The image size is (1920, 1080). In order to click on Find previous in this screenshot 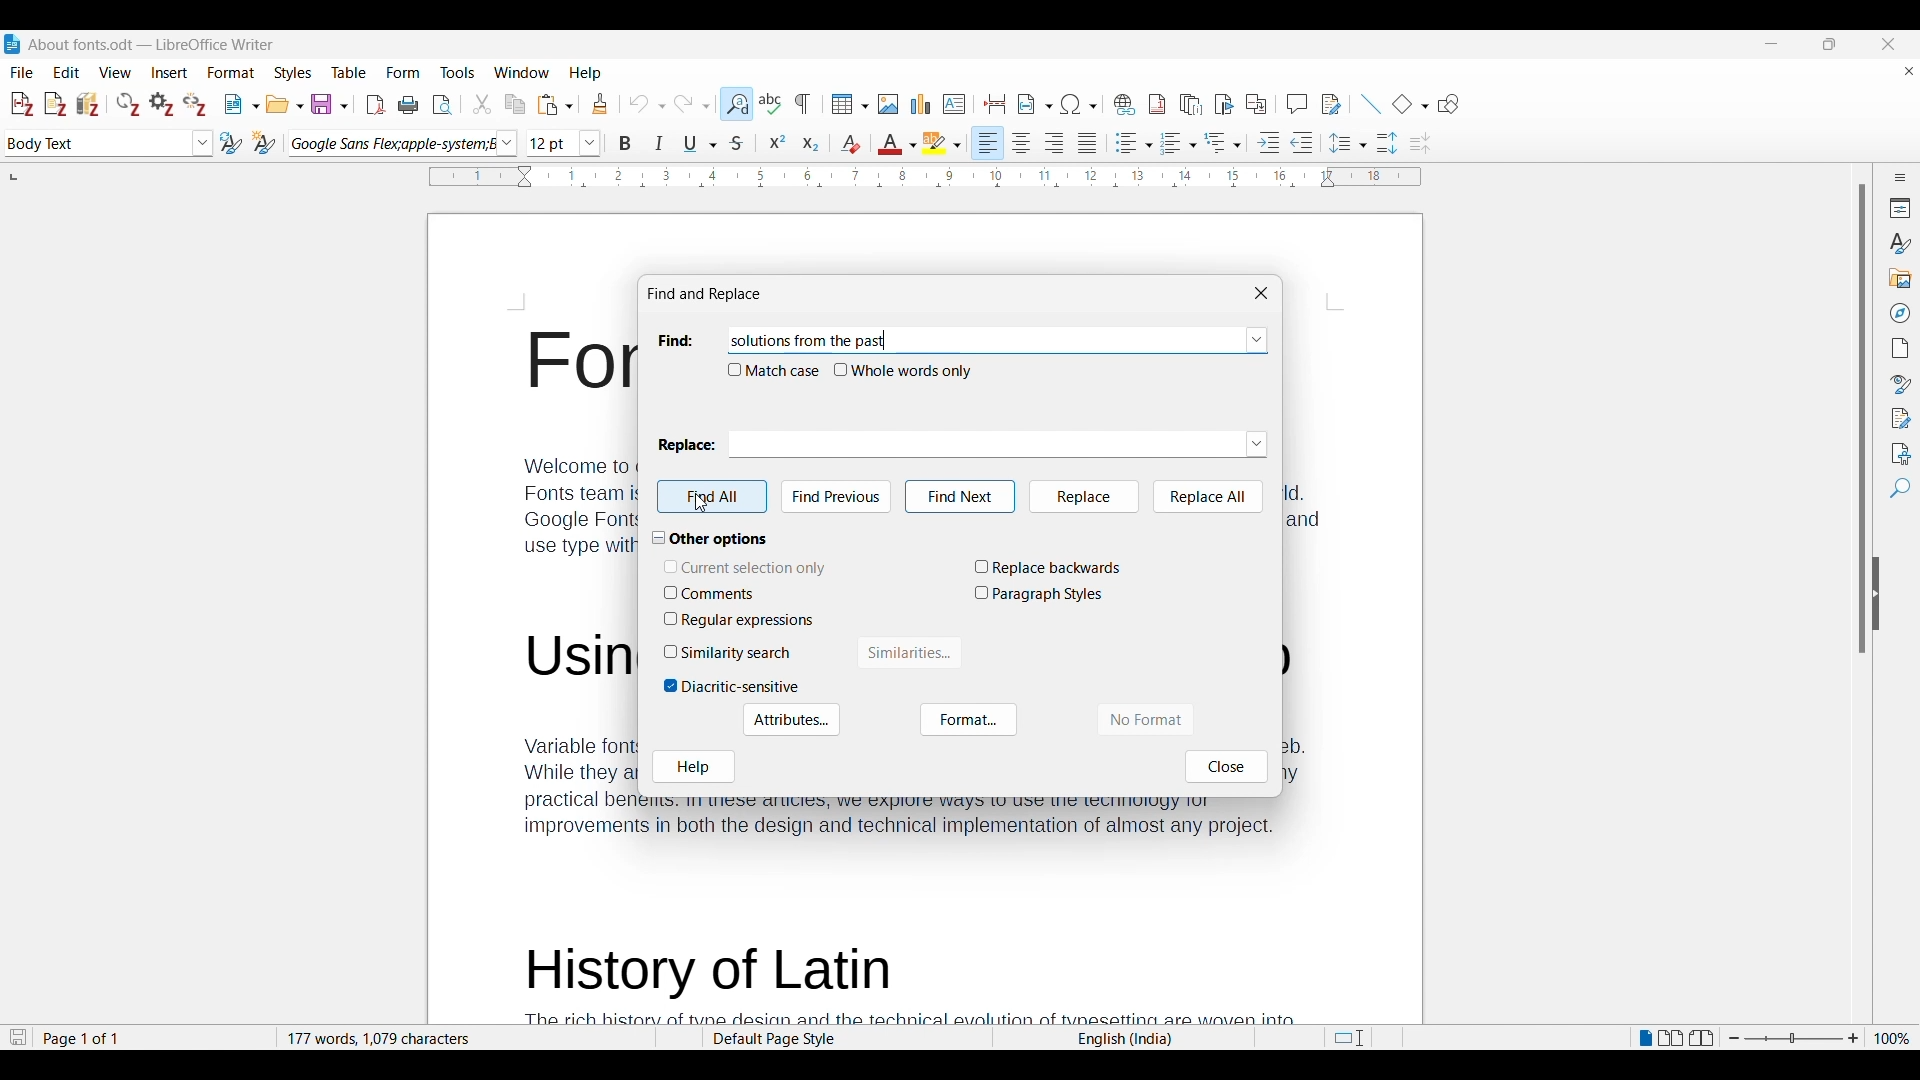, I will do `click(837, 497)`.